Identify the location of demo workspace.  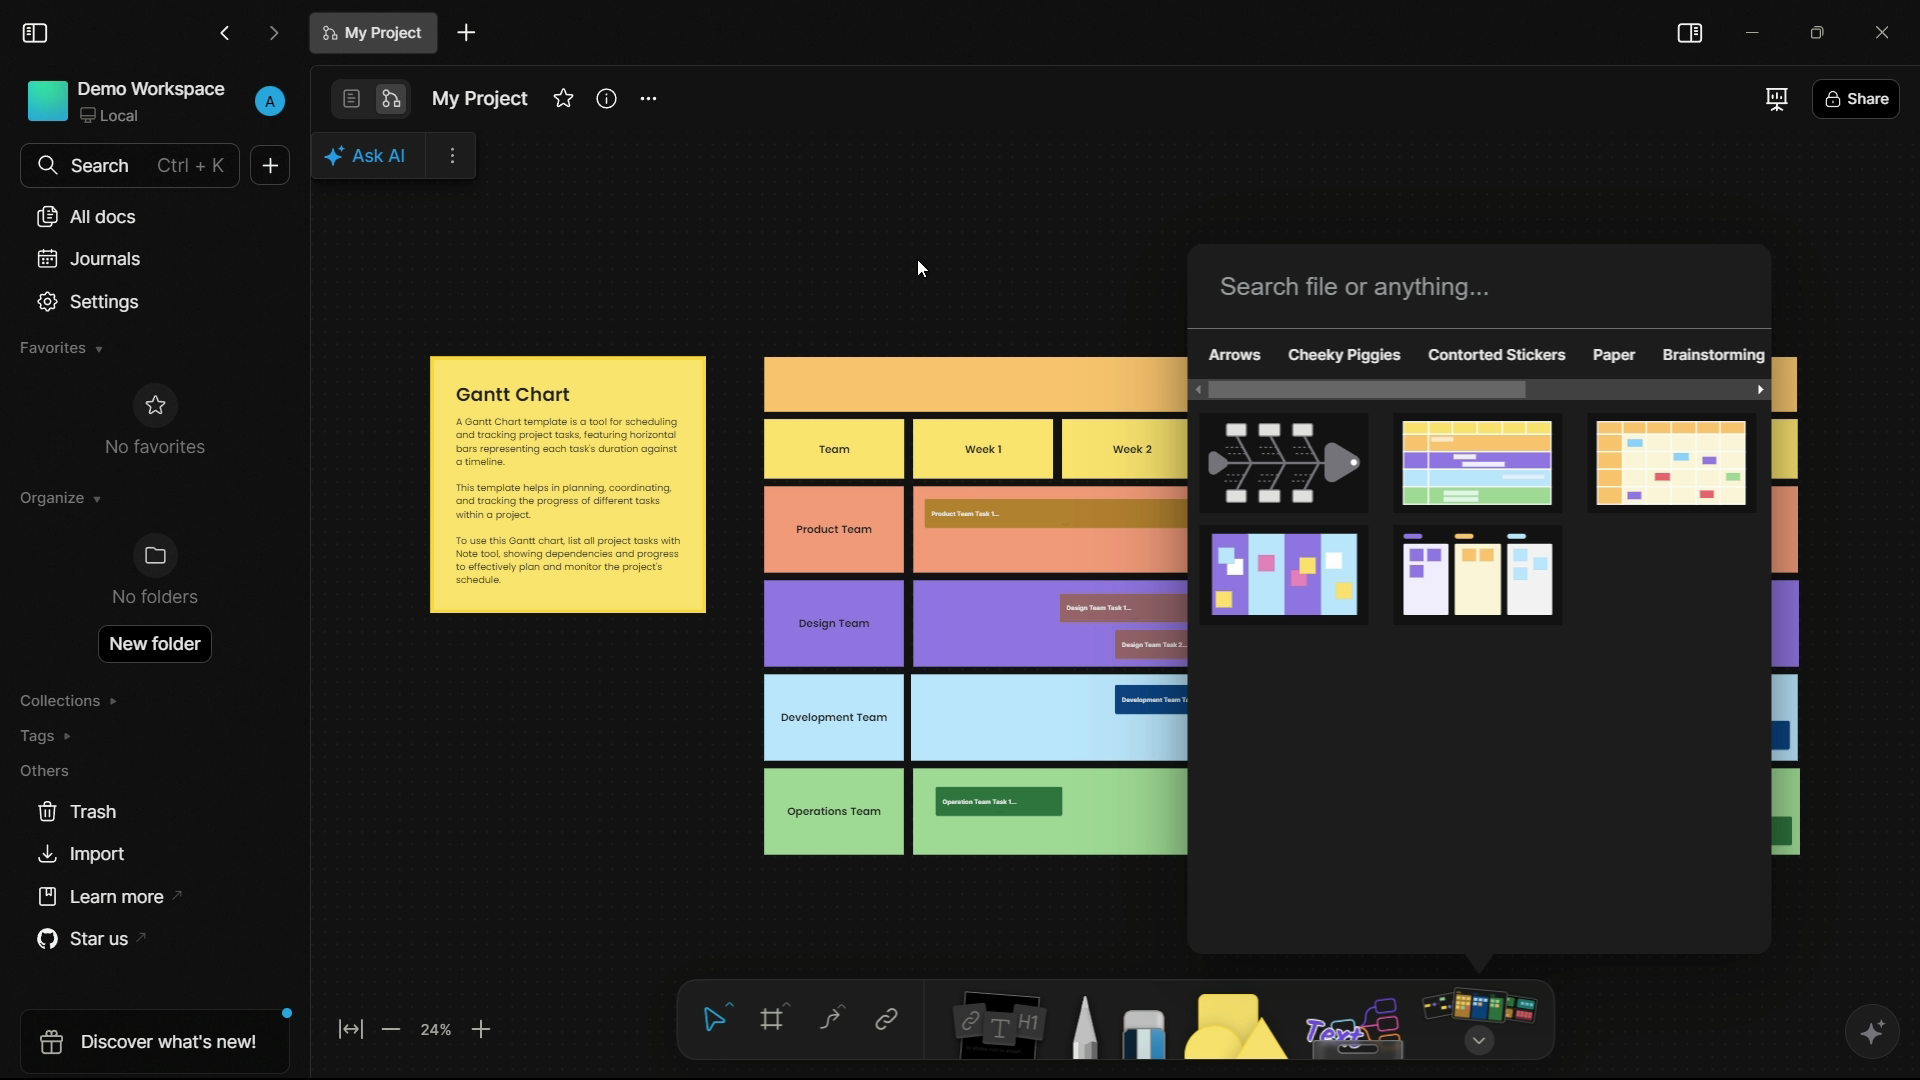
(127, 103).